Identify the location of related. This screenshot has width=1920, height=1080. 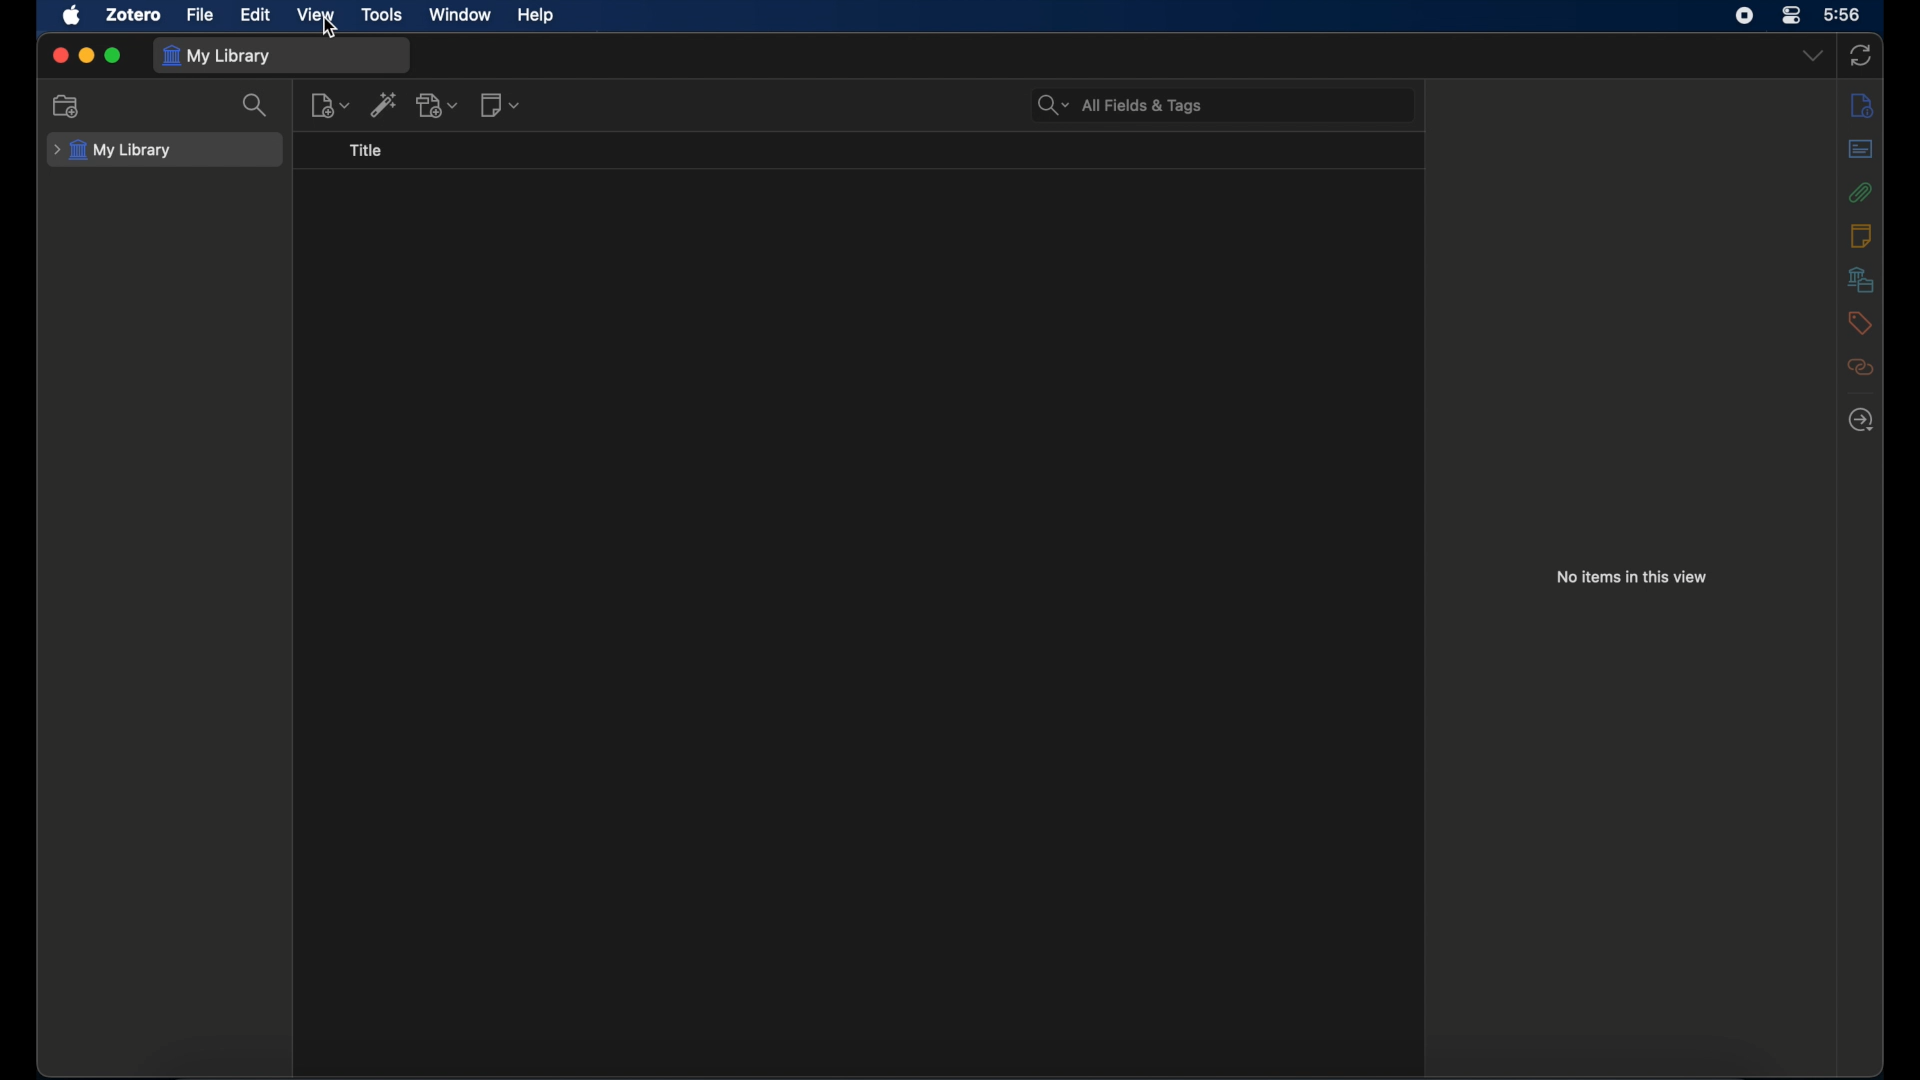
(1860, 367).